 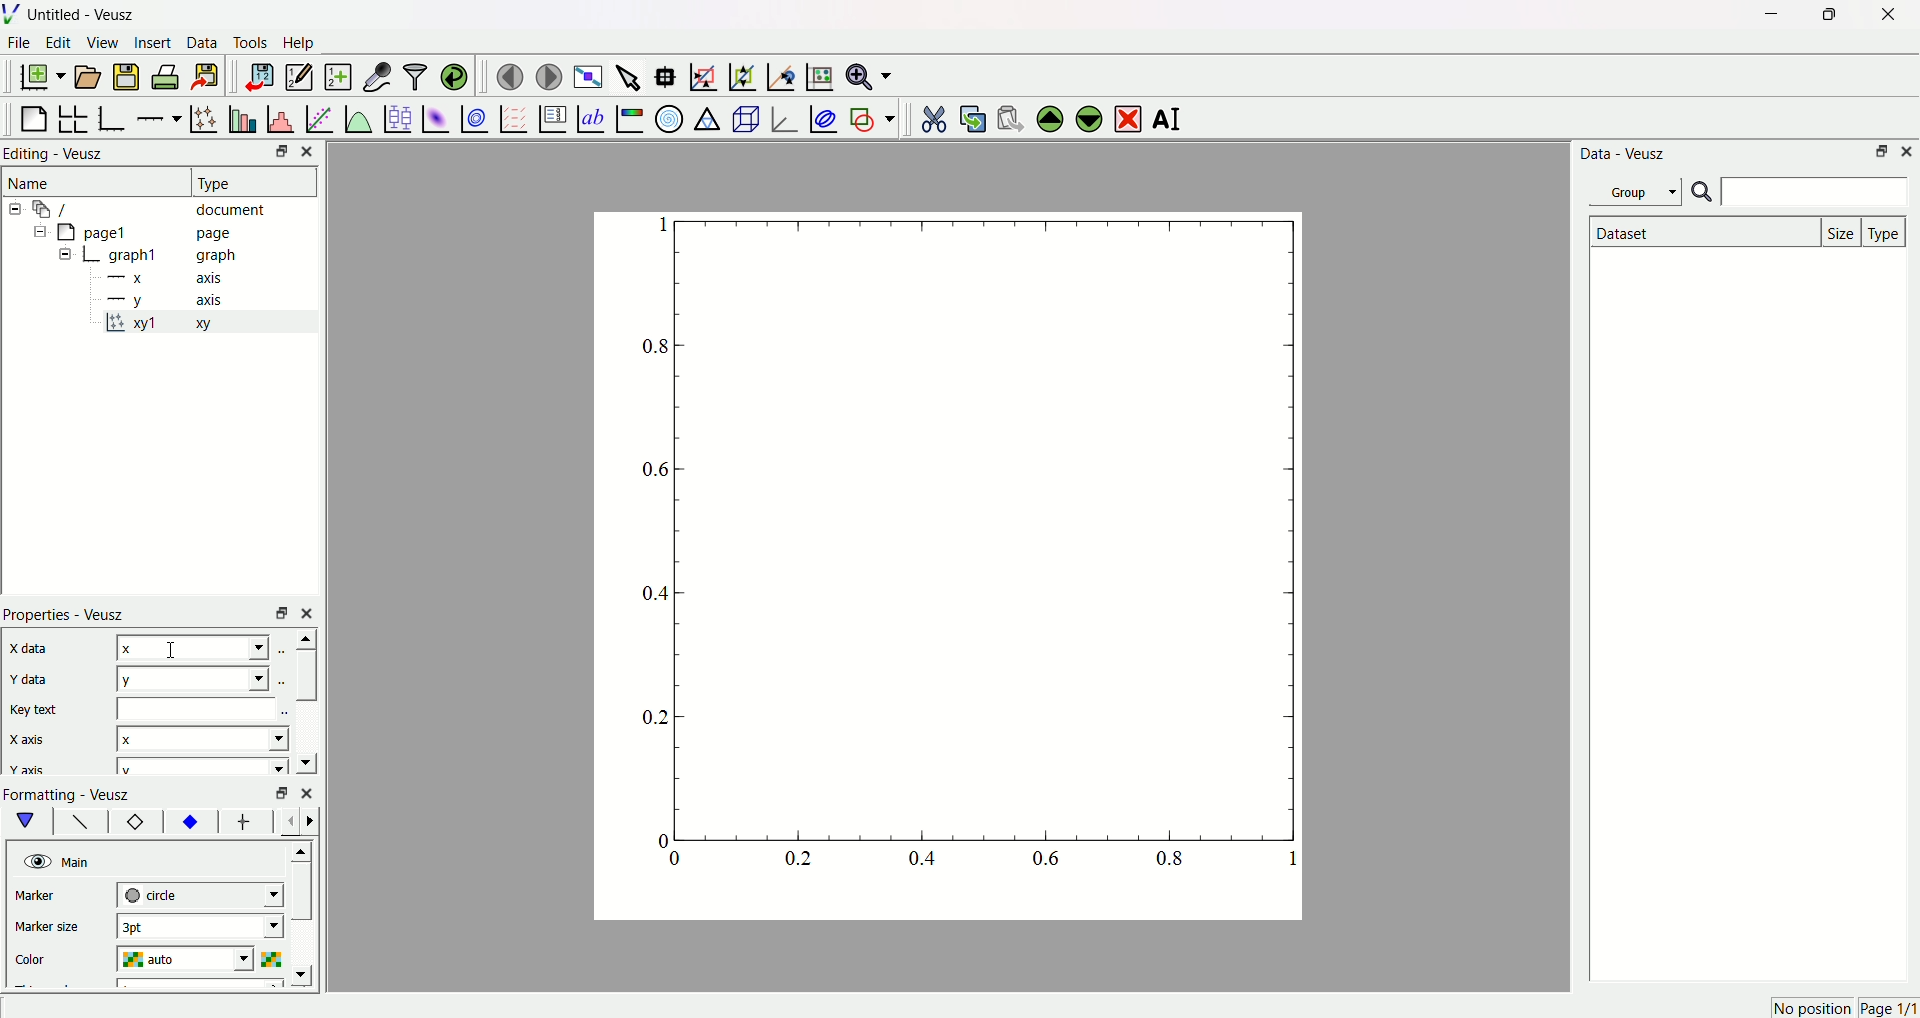 What do you see at coordinates (35, 861) in the screenshot?
I see `hide/unhide` at bounding box center [35, 861].